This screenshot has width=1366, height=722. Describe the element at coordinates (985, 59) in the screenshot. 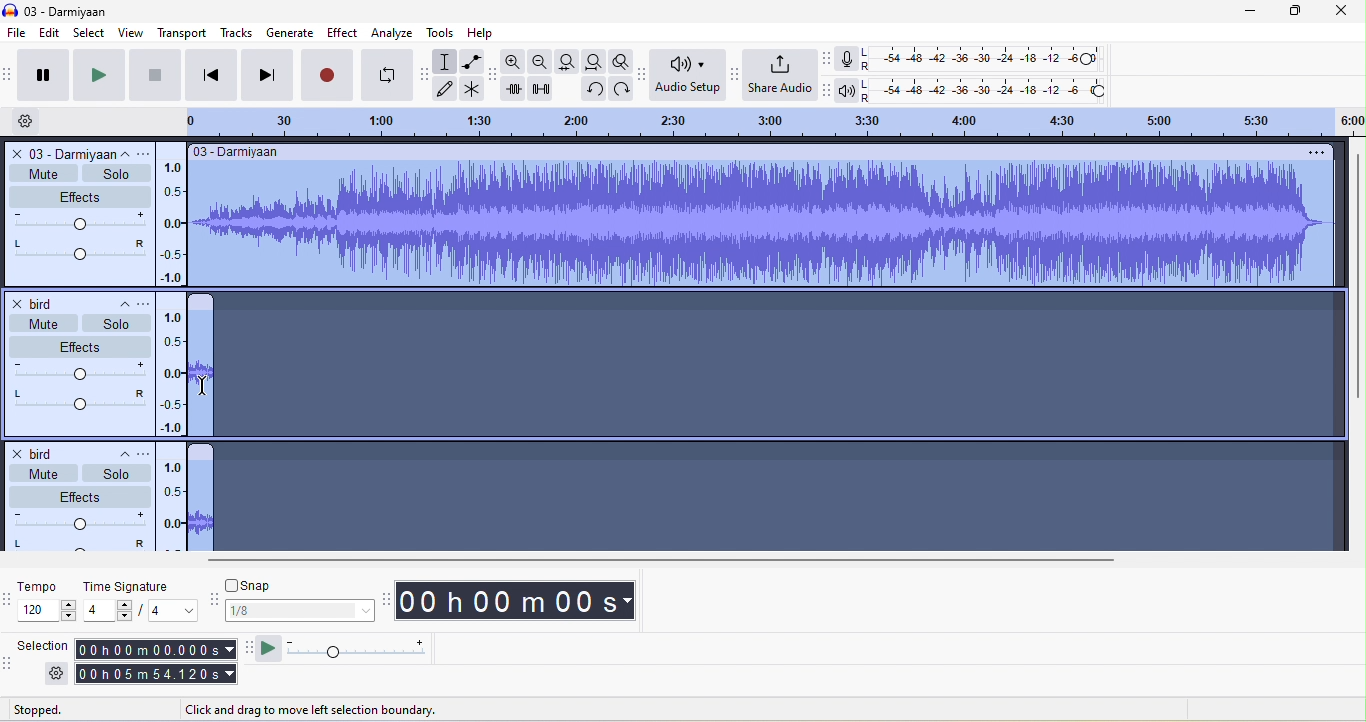

I see `recording level` at that location.